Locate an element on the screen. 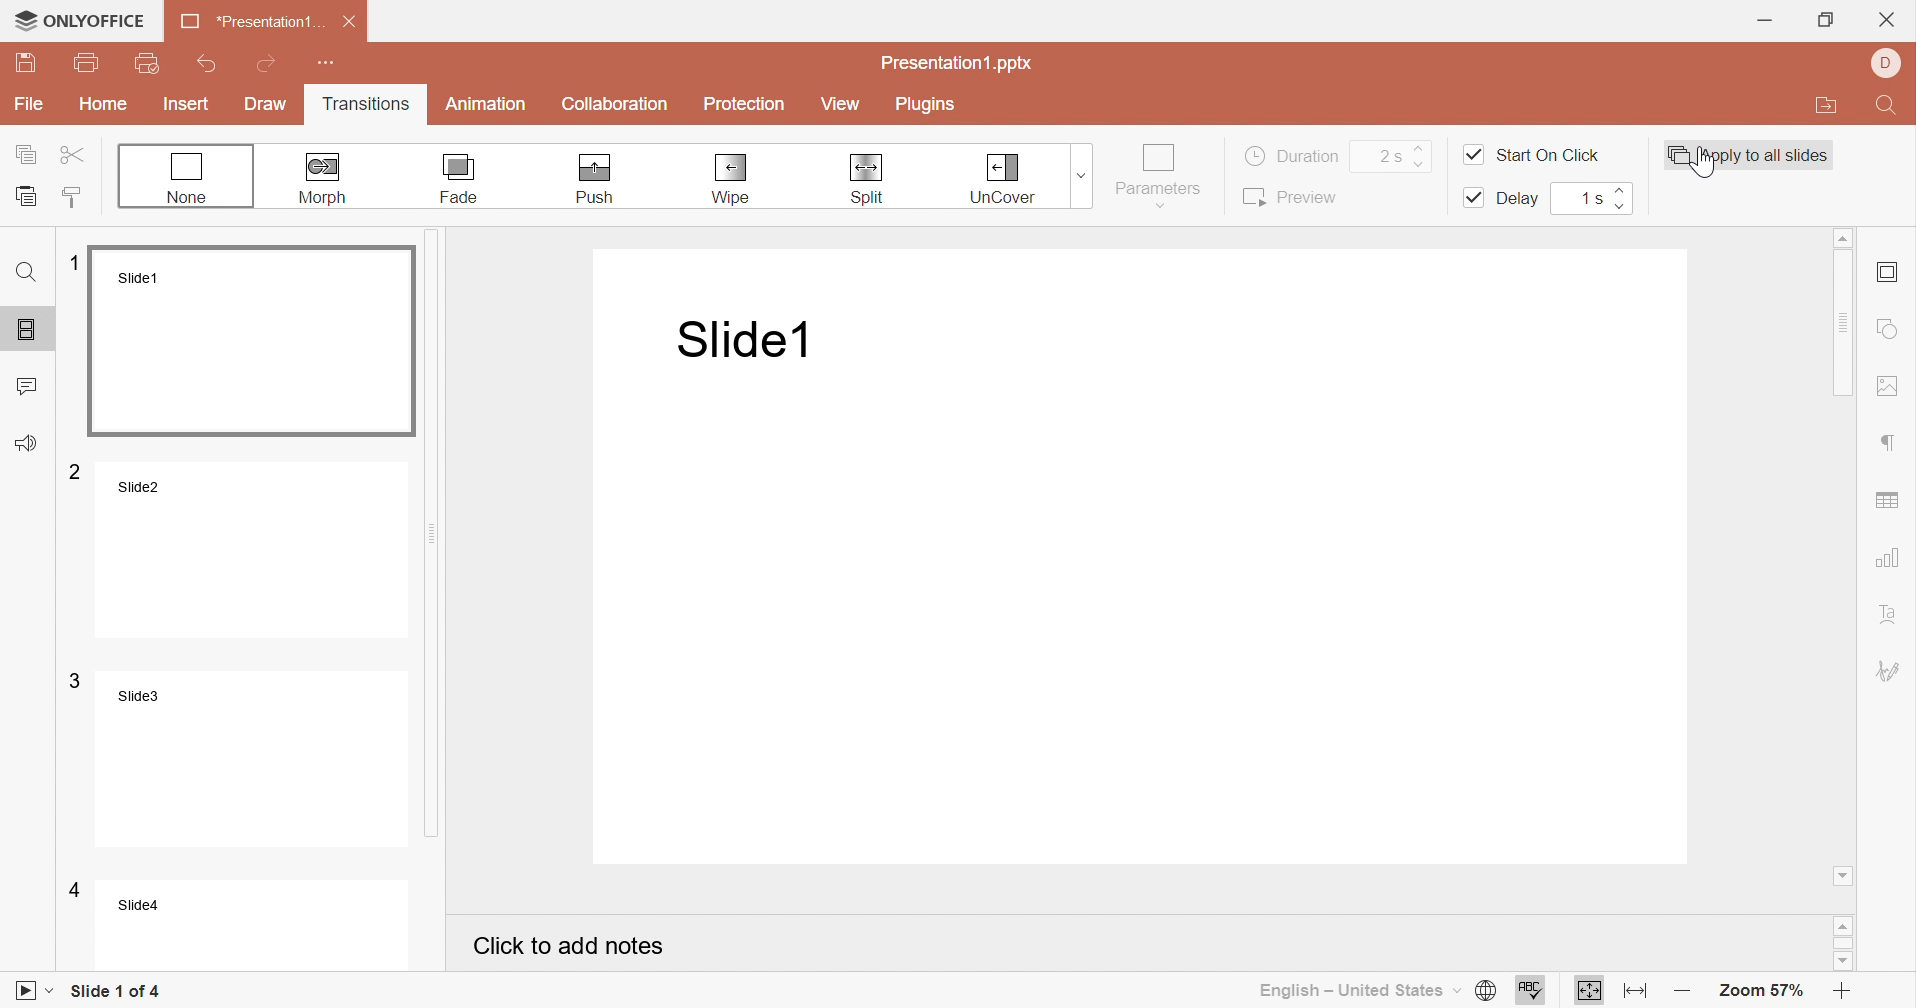  Feedback & Support is located at coordinates (26, 442).